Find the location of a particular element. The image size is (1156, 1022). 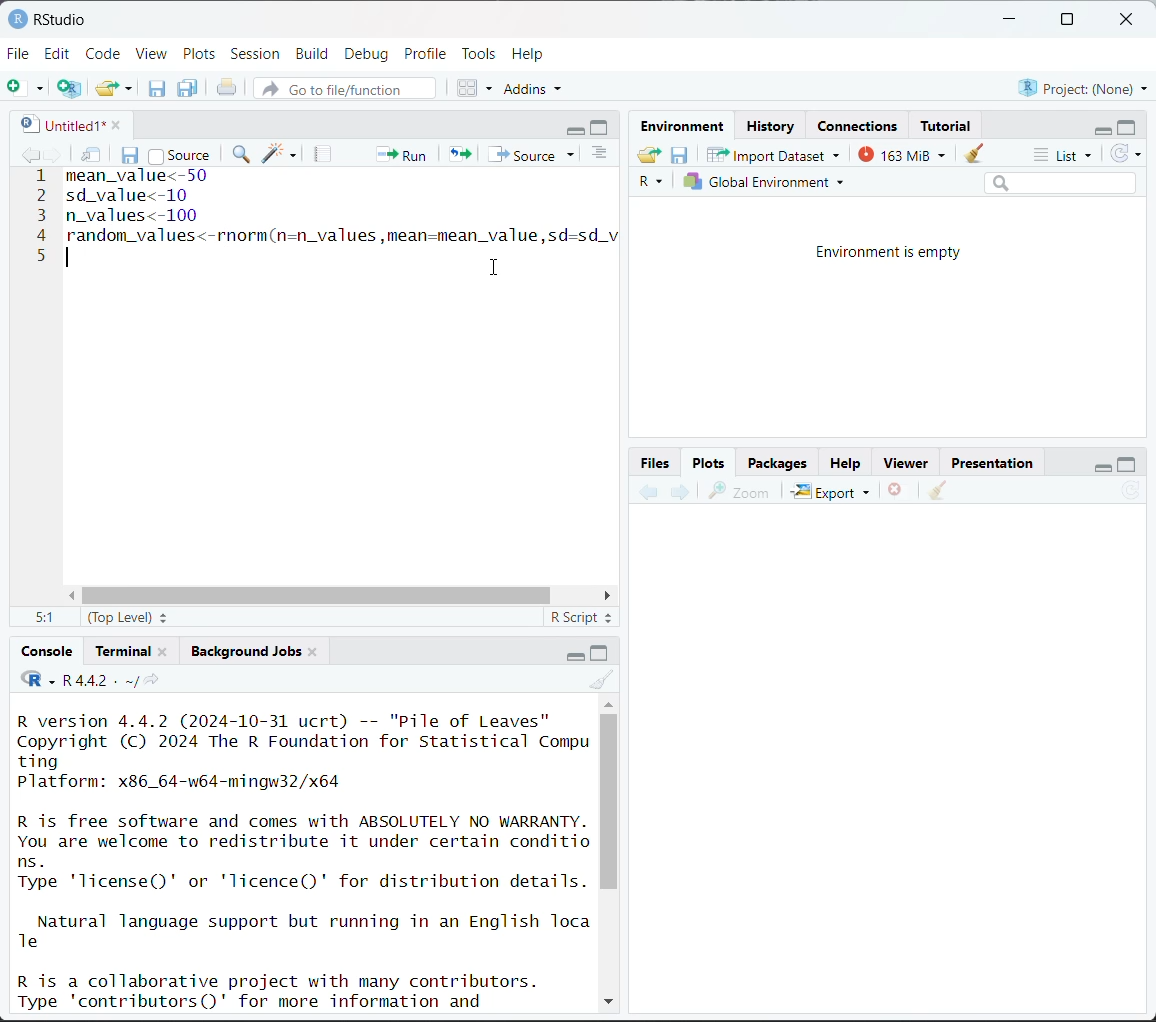

minimize is located at coordinates (576, 128).